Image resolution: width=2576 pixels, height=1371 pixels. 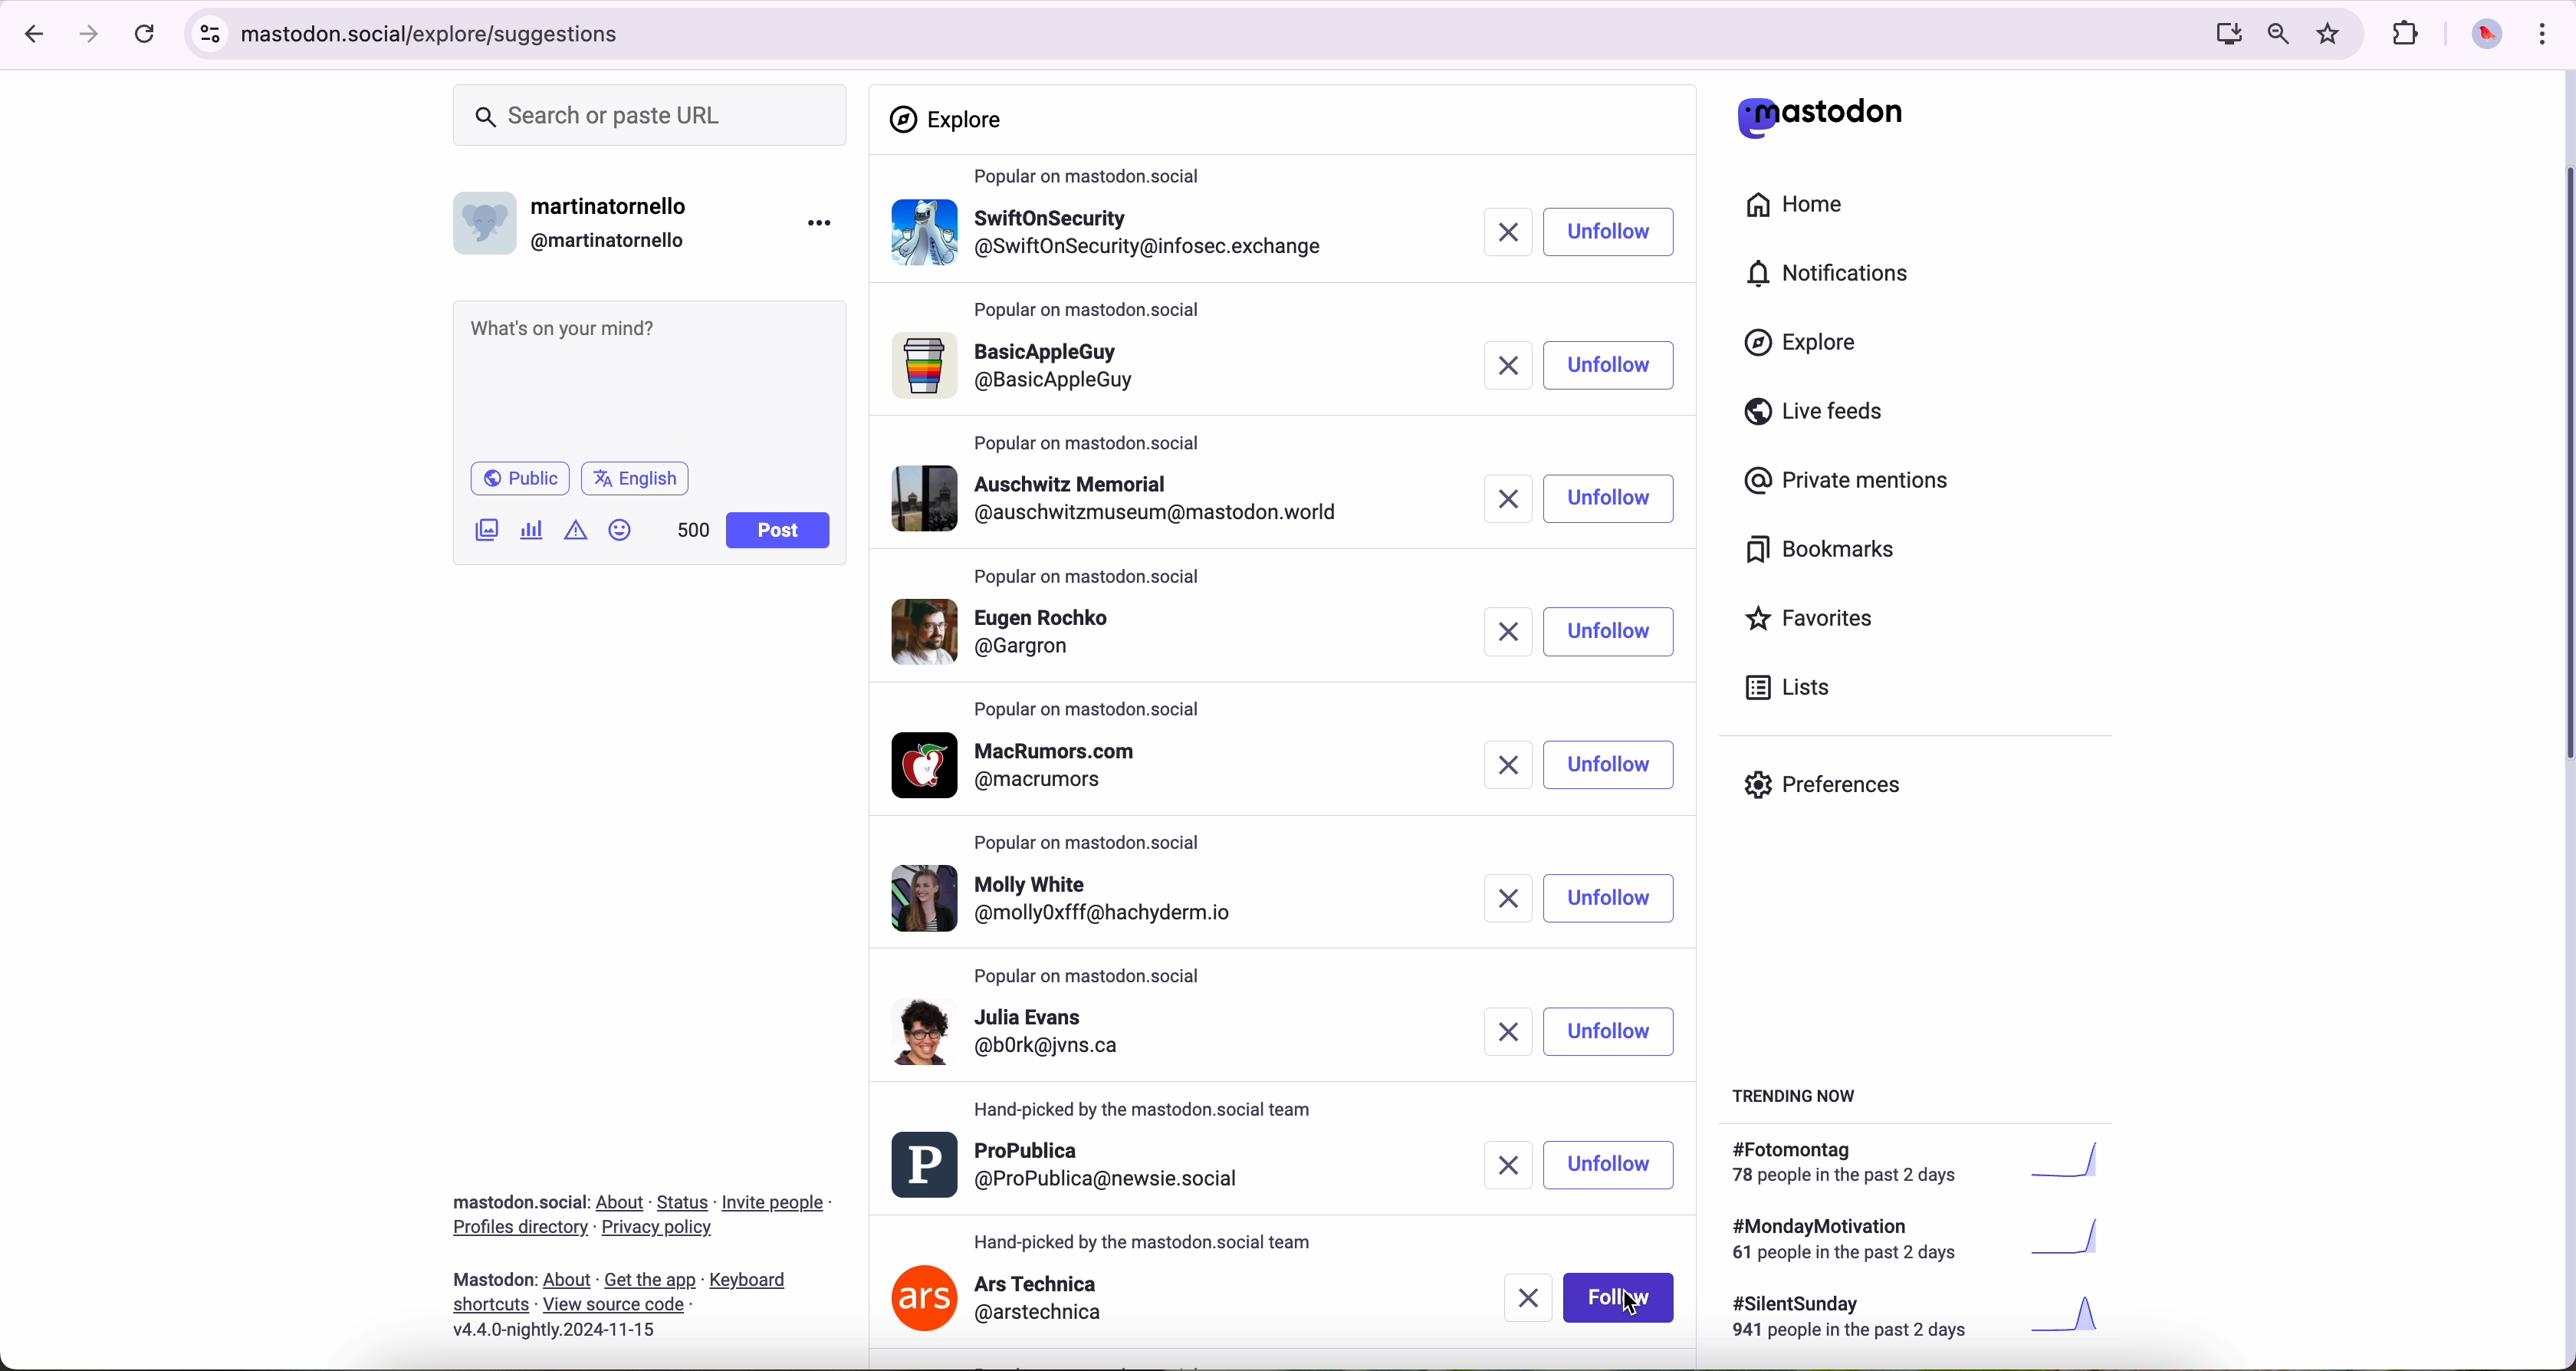 What do you see at coordinates (1079, 1043) in the screenshot?
I see `profile` at bounding box center [1079, 1043].